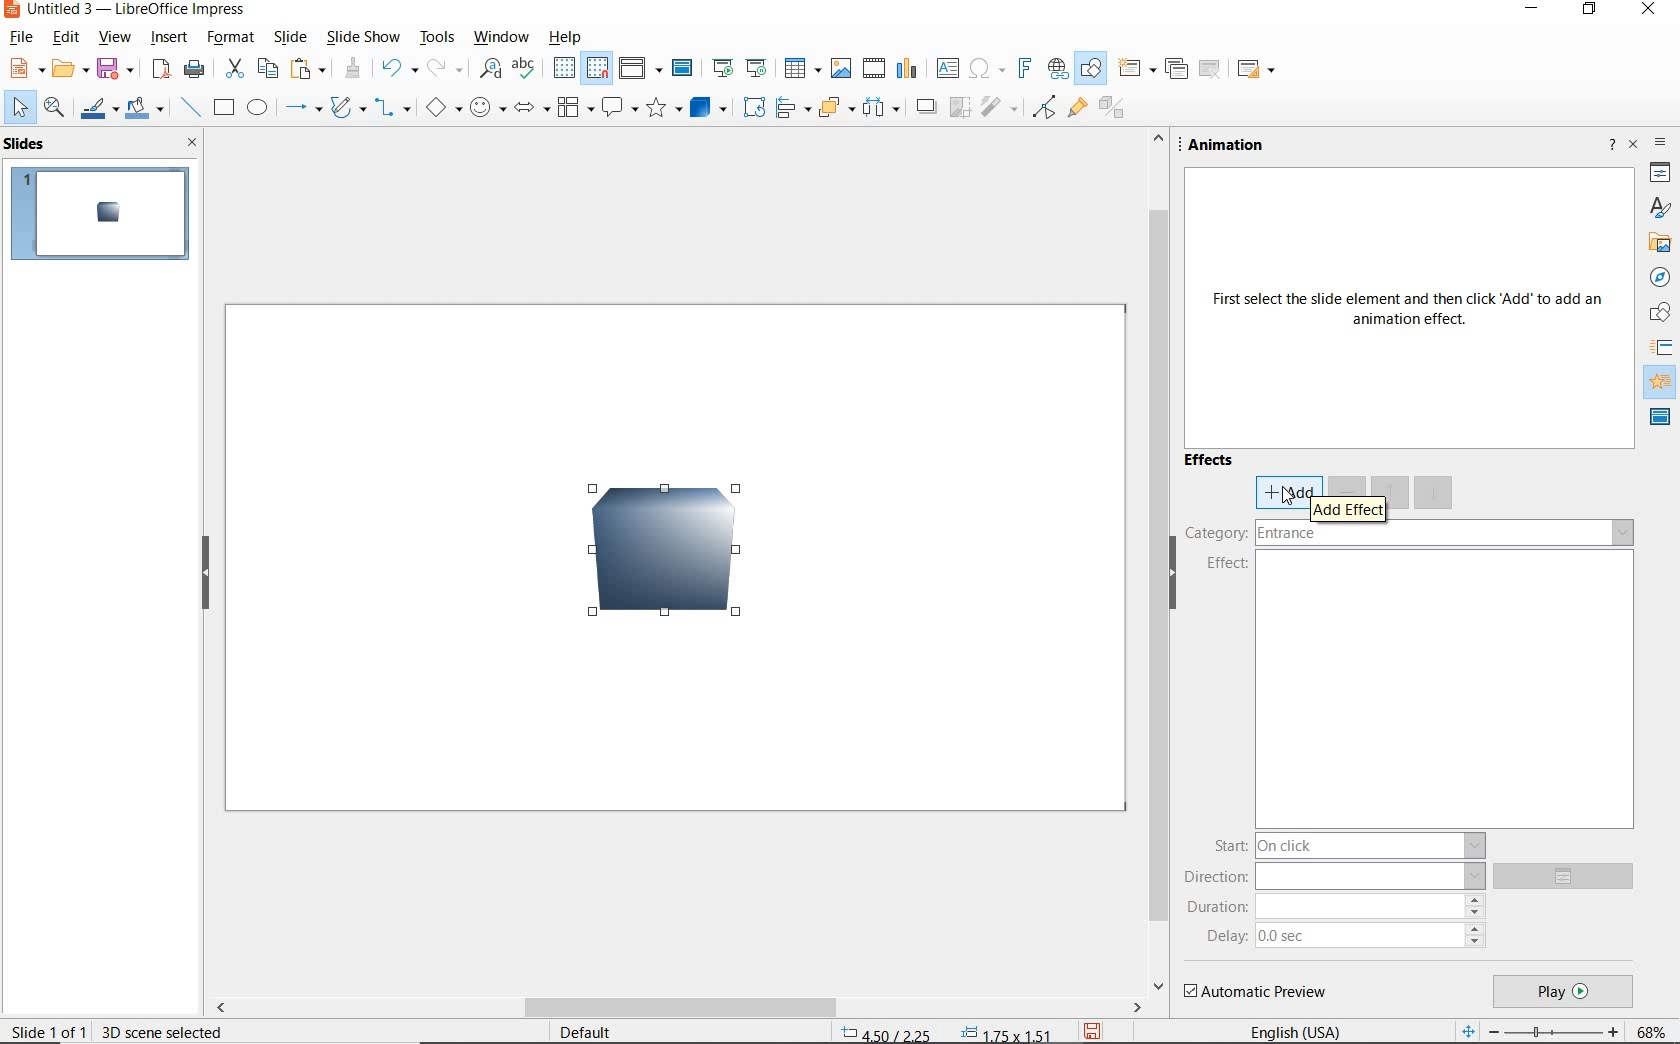 The width and height of the screenshot is (1680, 1044). Describe the element at coordinates (599, 68) in the screenshot. I see `snap to grid` at that location.